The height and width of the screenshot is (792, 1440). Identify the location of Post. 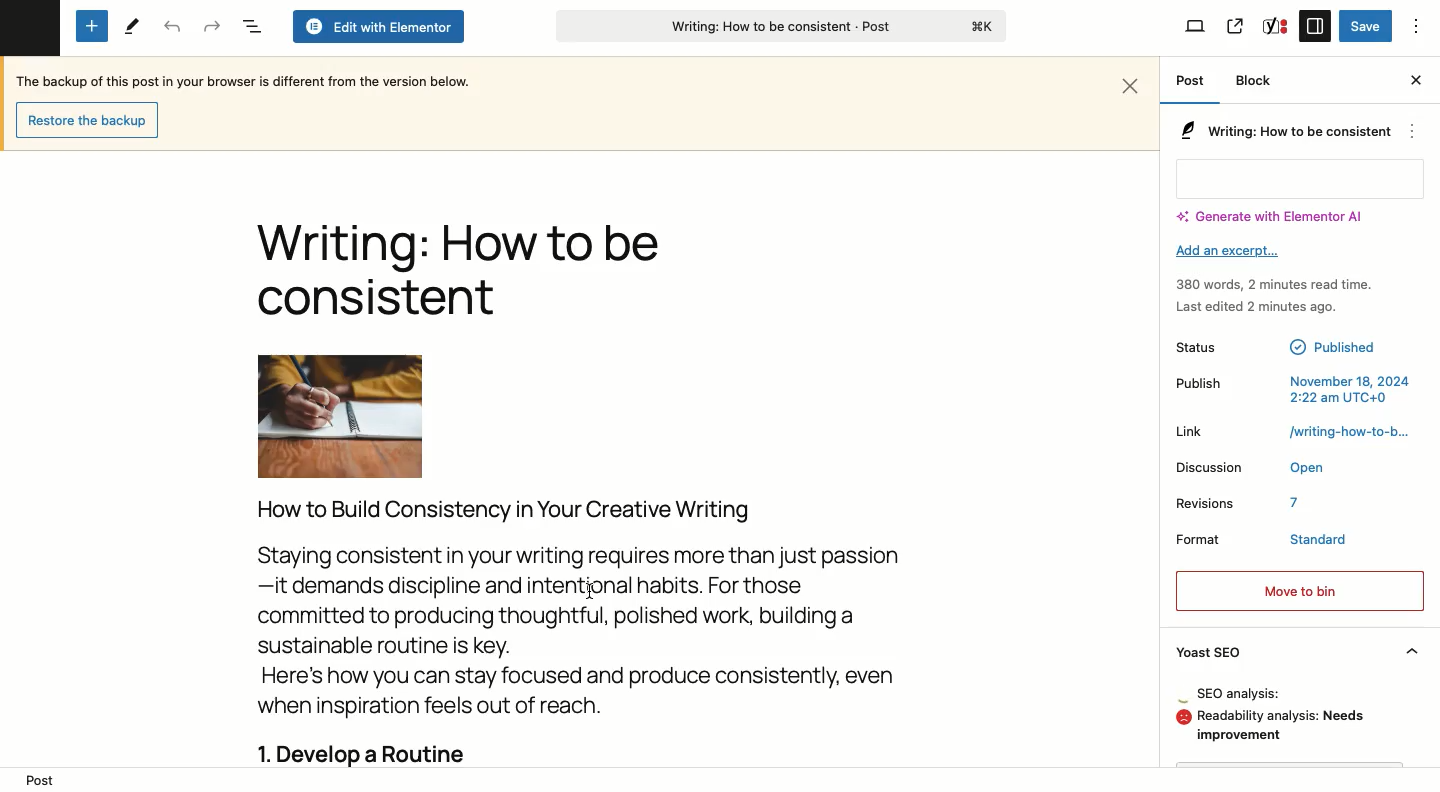
(1190, 82).